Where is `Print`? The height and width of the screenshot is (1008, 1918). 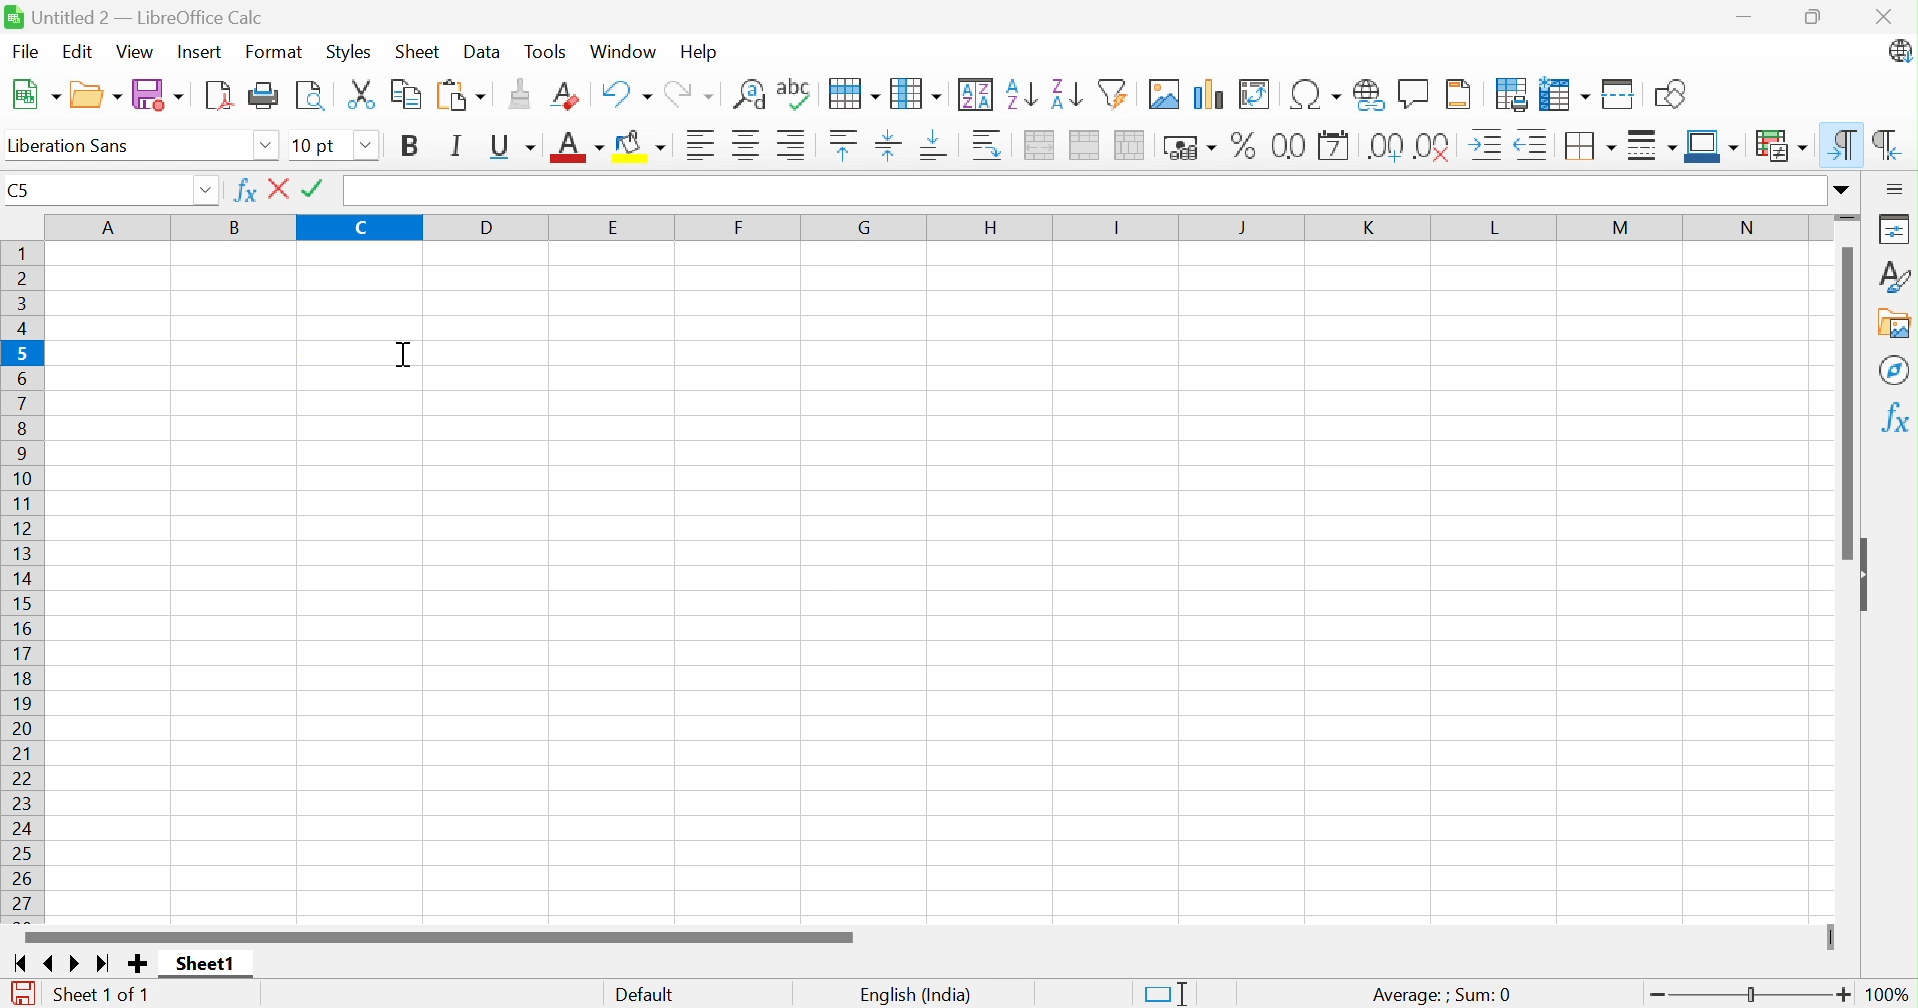
Print is located at coordinates (263, 95).